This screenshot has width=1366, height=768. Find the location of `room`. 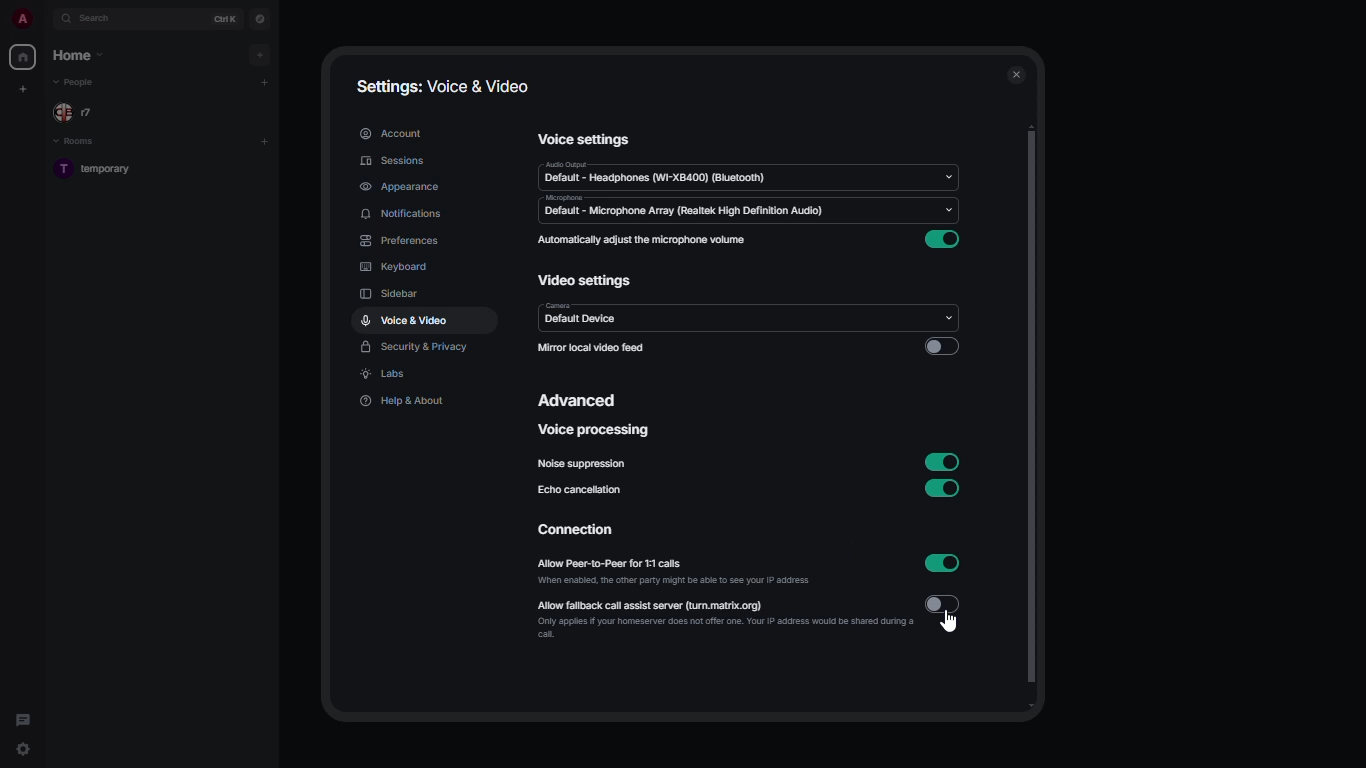

room is located at coordinates (103, 170).